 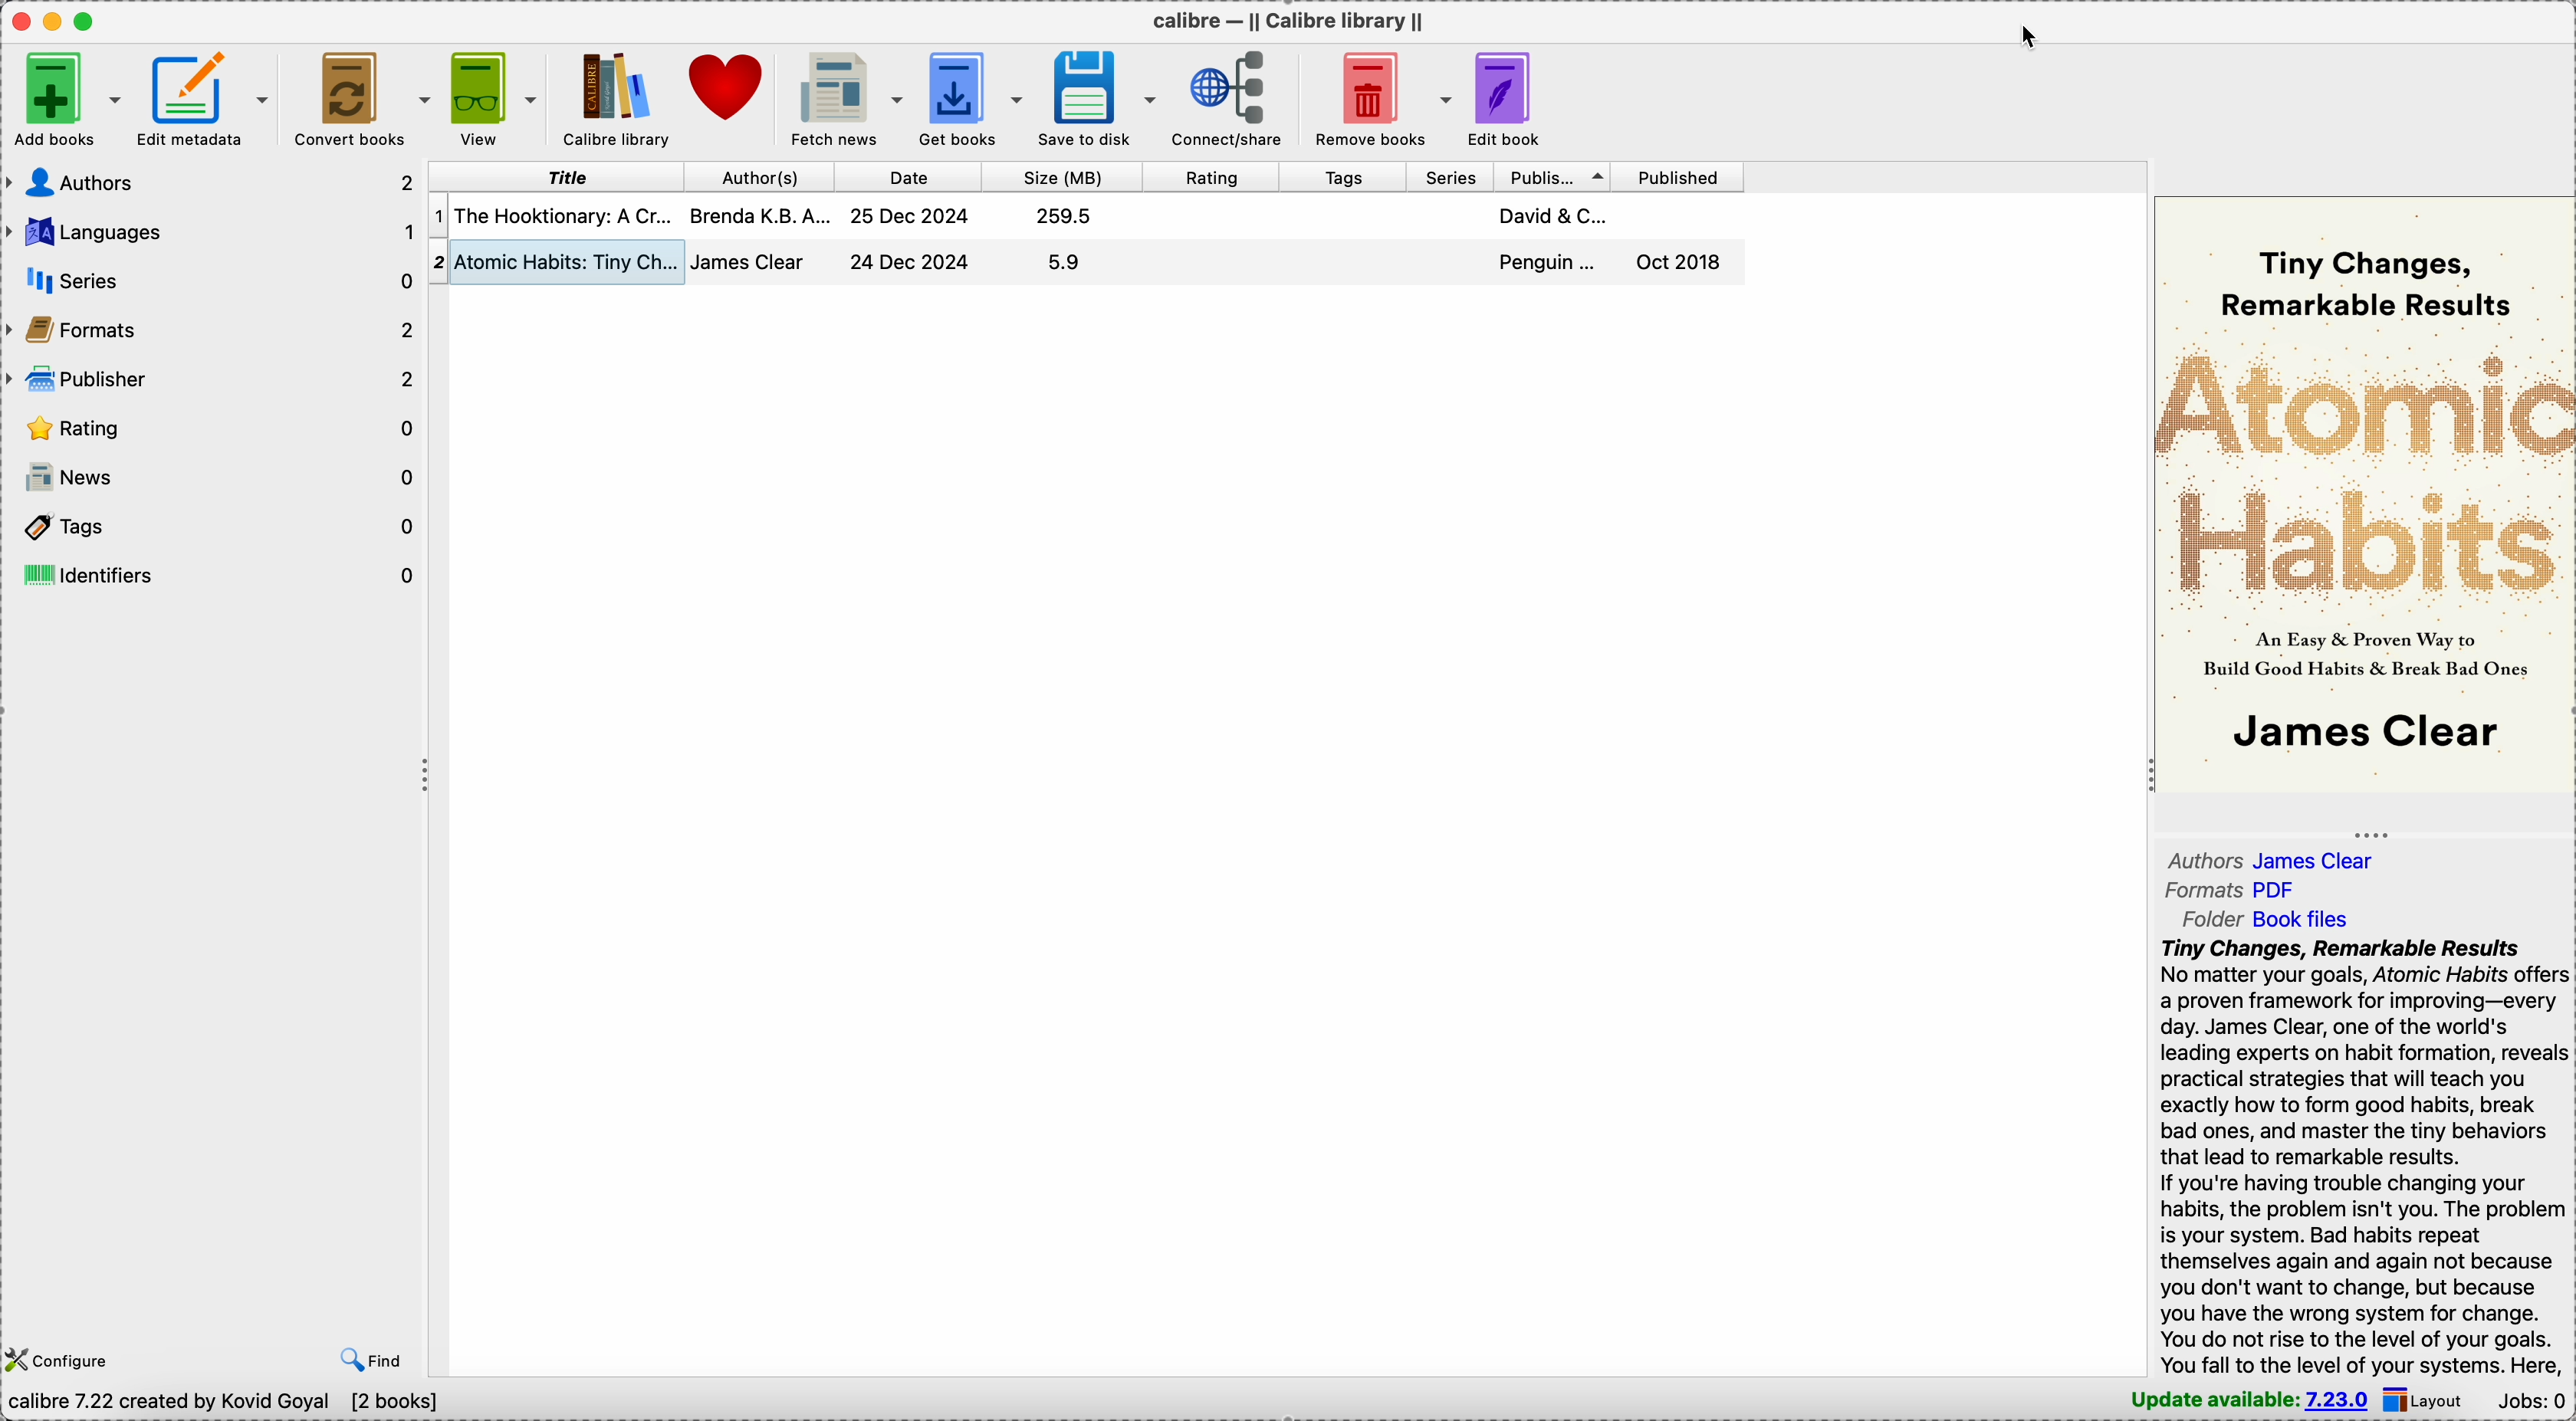 I want to click on get books, so click(x=969, y=96).